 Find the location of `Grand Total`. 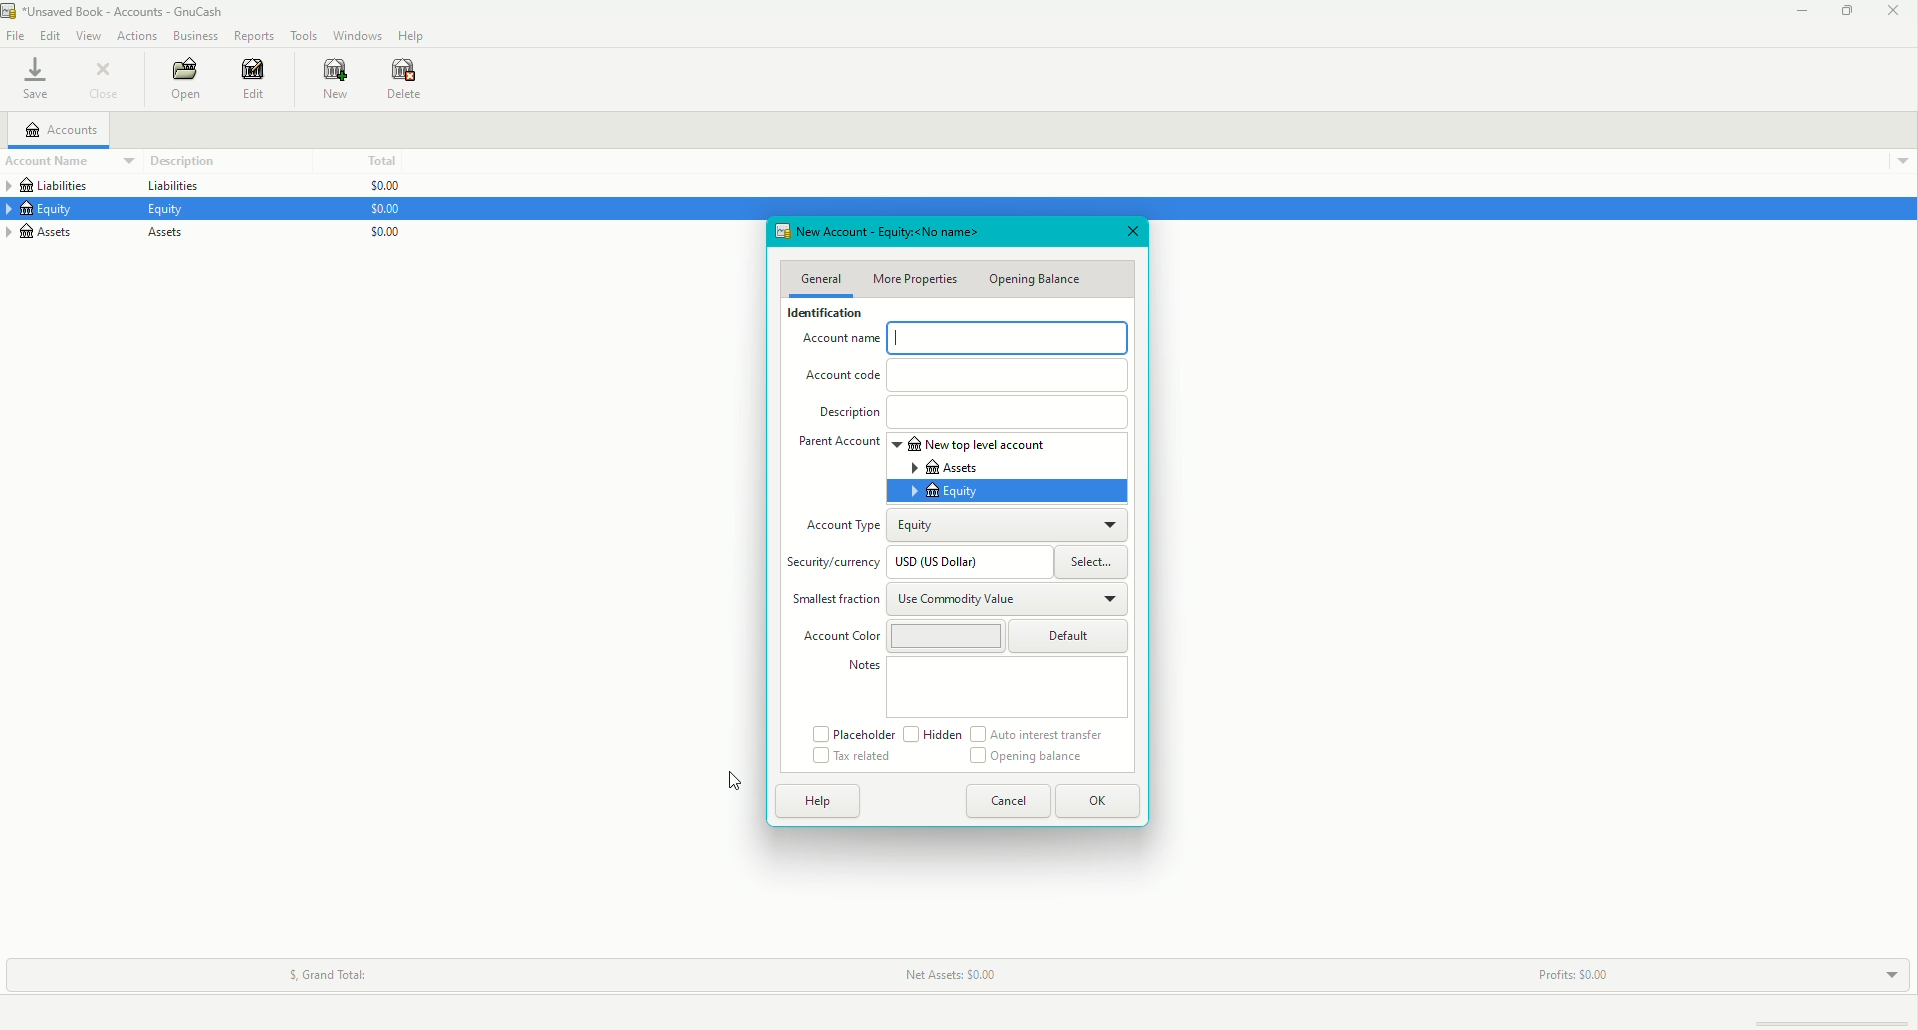

Grand Total is located at coordinates (326, 971).